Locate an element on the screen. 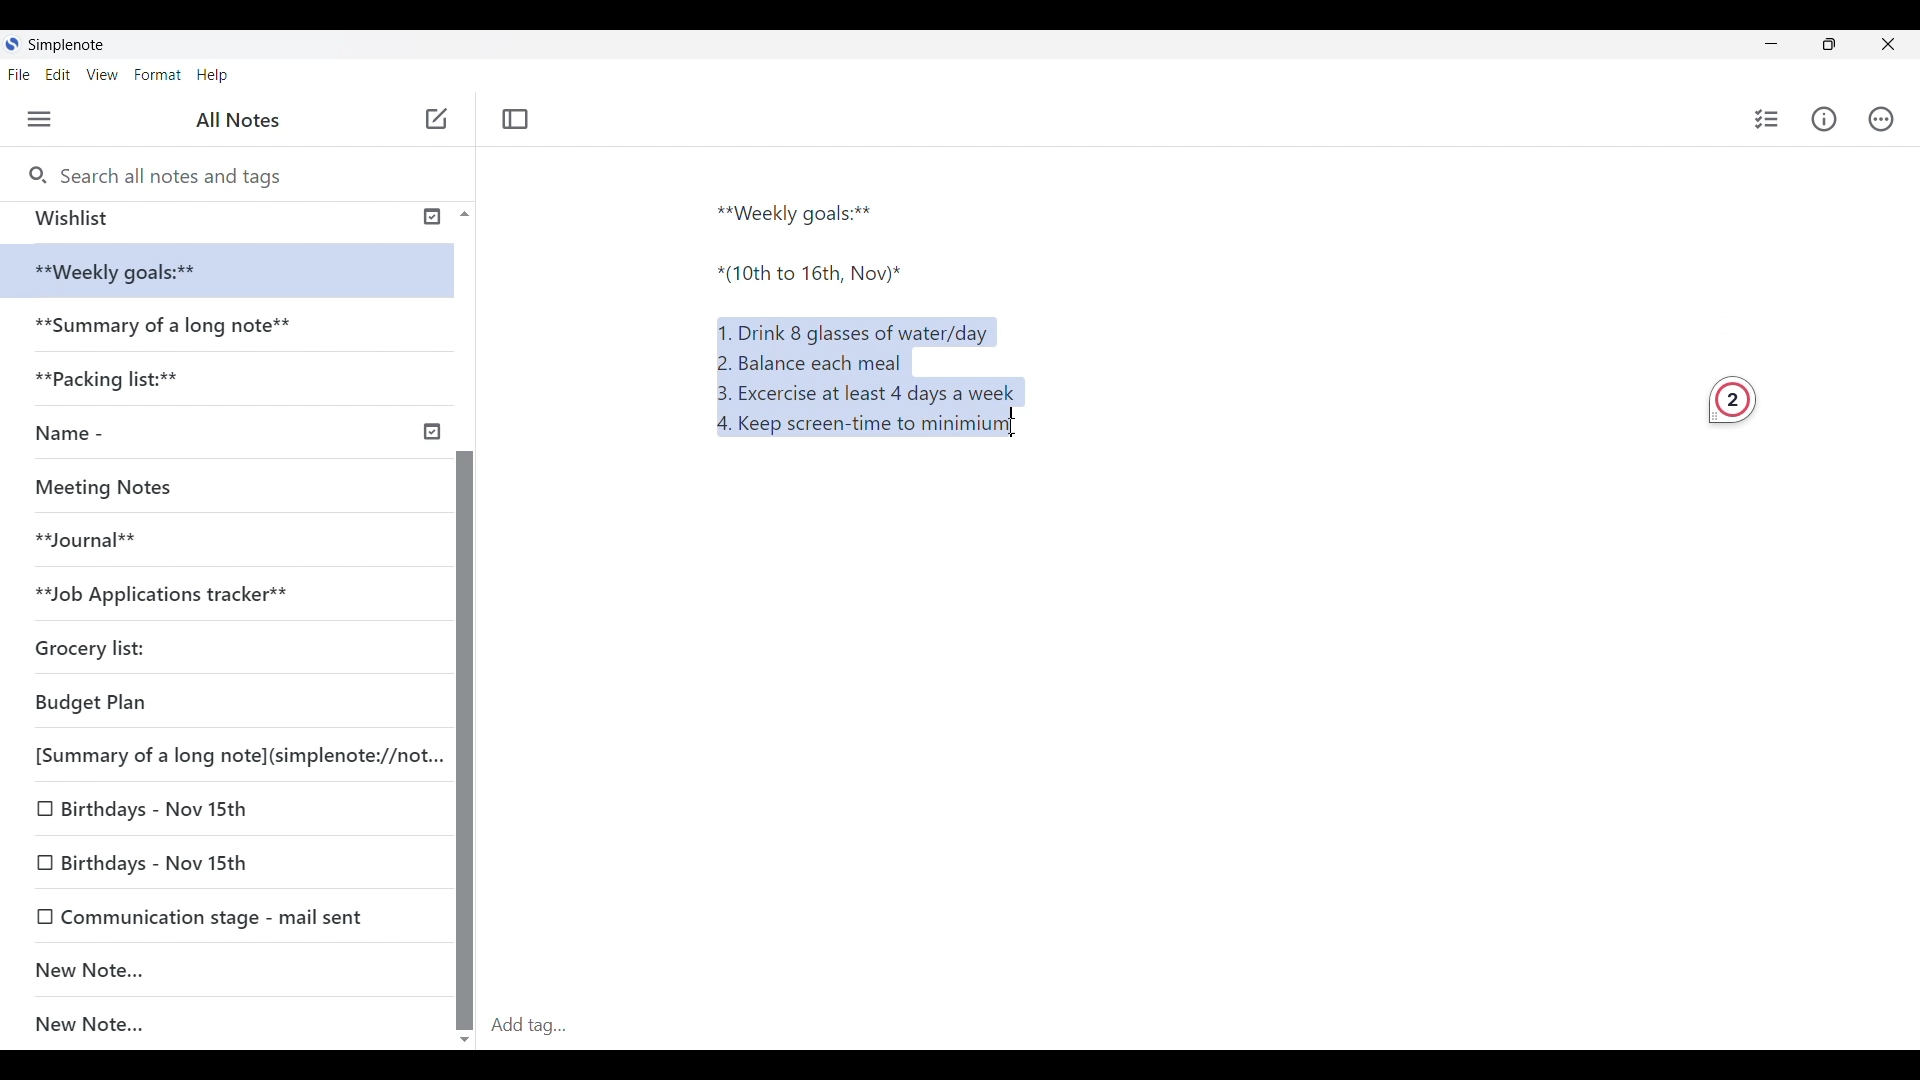 The width and height of the screenshot is (1920, 1080). *(10th to 16th, Nov)* is located at coordinates (811, 278).